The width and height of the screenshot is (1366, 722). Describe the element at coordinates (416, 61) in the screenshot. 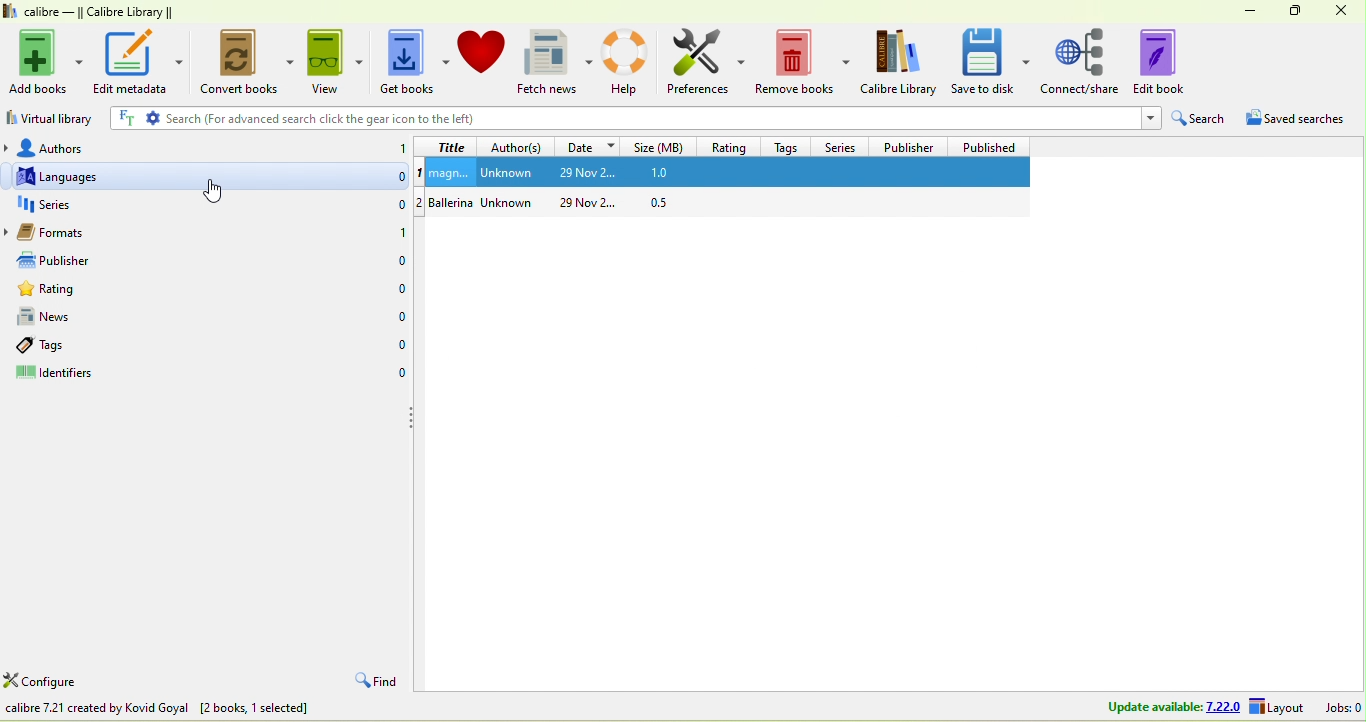

I see `get books` at that location.